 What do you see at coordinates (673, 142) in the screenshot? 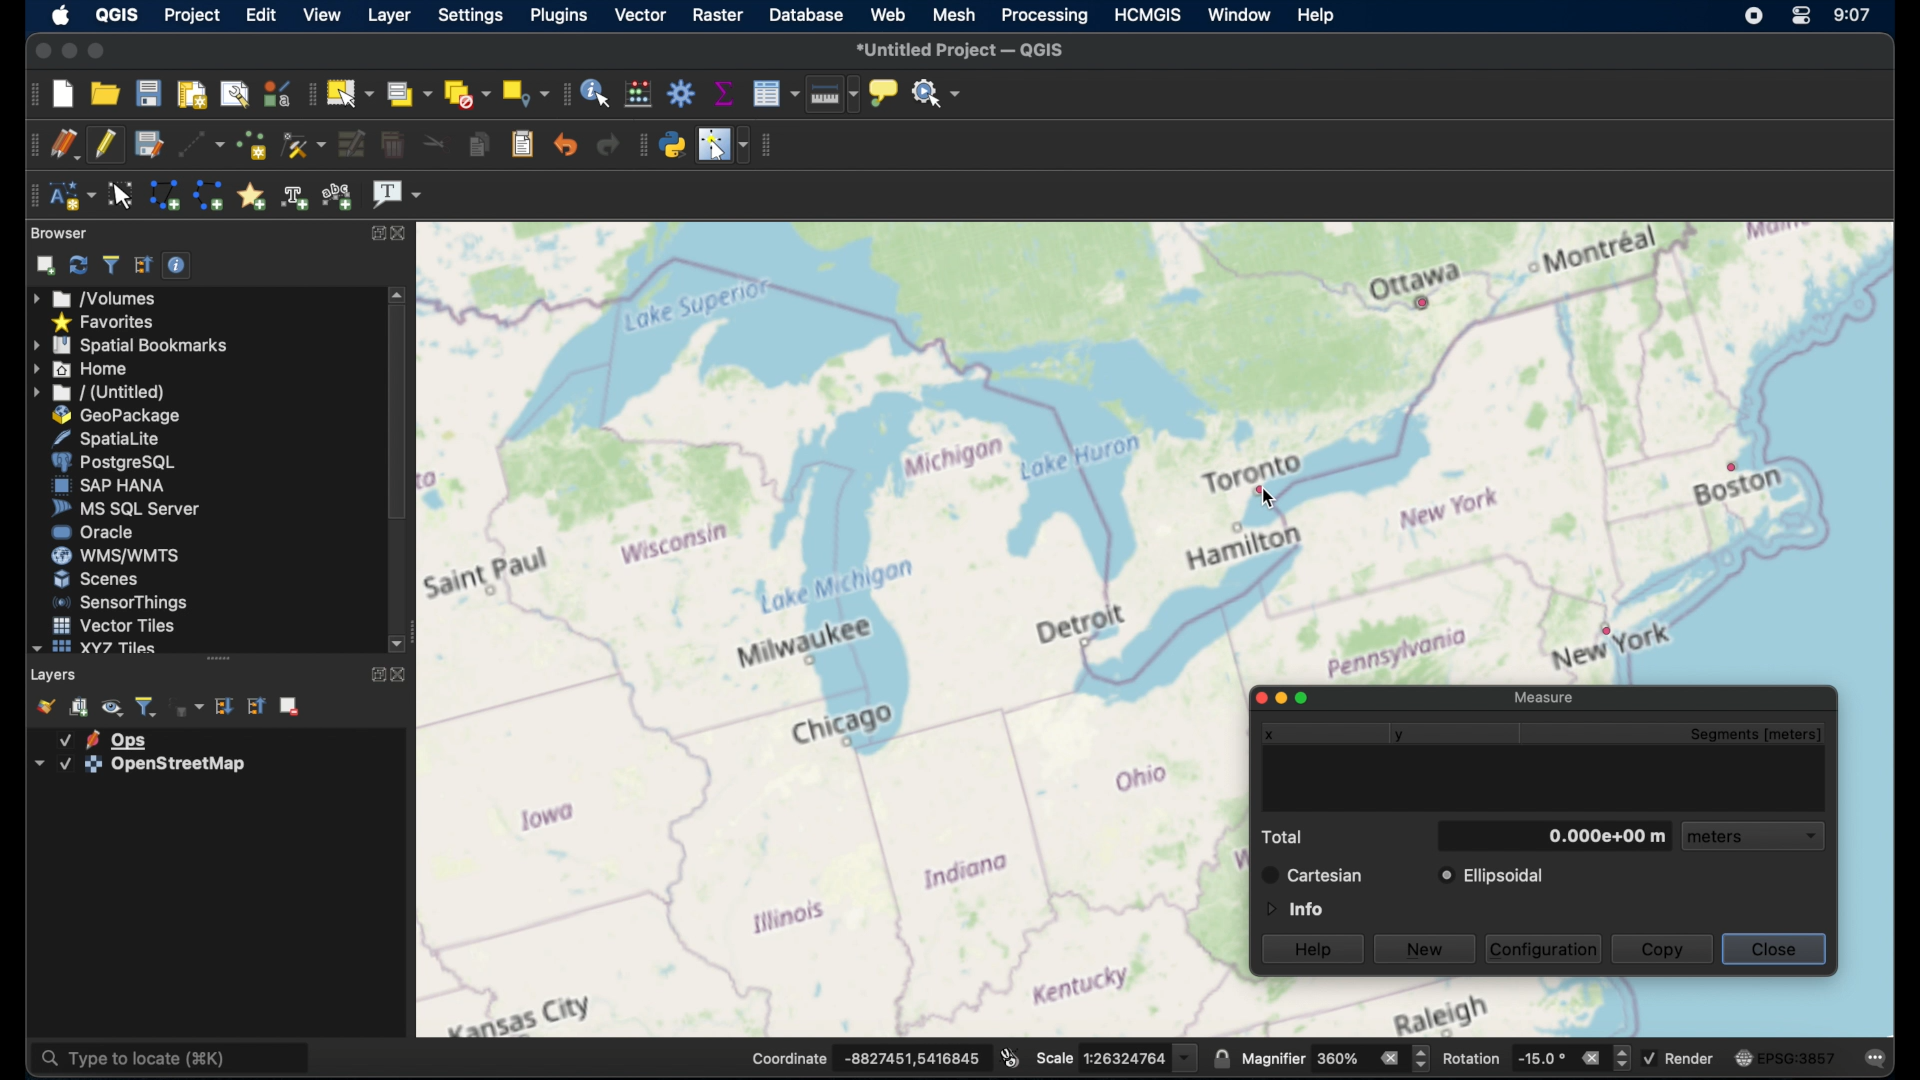
I see `python console` at bounding box center [673, 142].